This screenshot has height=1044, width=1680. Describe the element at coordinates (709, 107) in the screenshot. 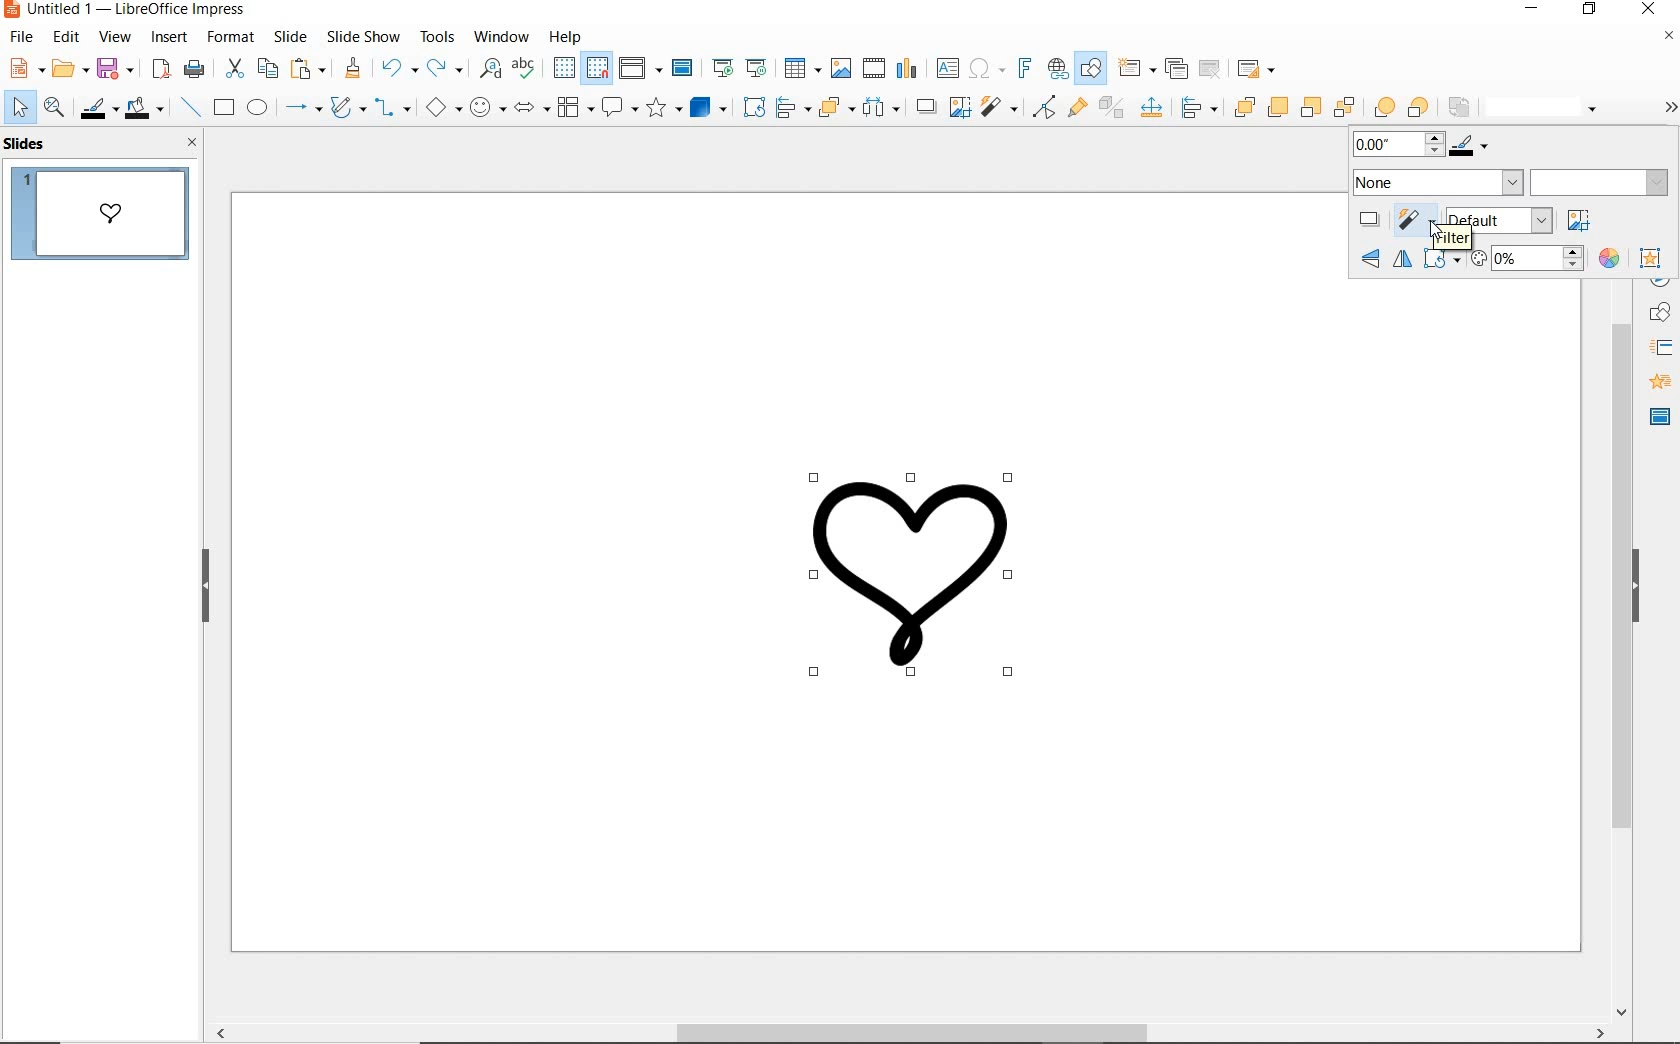

I see `3D Objects` at that location.